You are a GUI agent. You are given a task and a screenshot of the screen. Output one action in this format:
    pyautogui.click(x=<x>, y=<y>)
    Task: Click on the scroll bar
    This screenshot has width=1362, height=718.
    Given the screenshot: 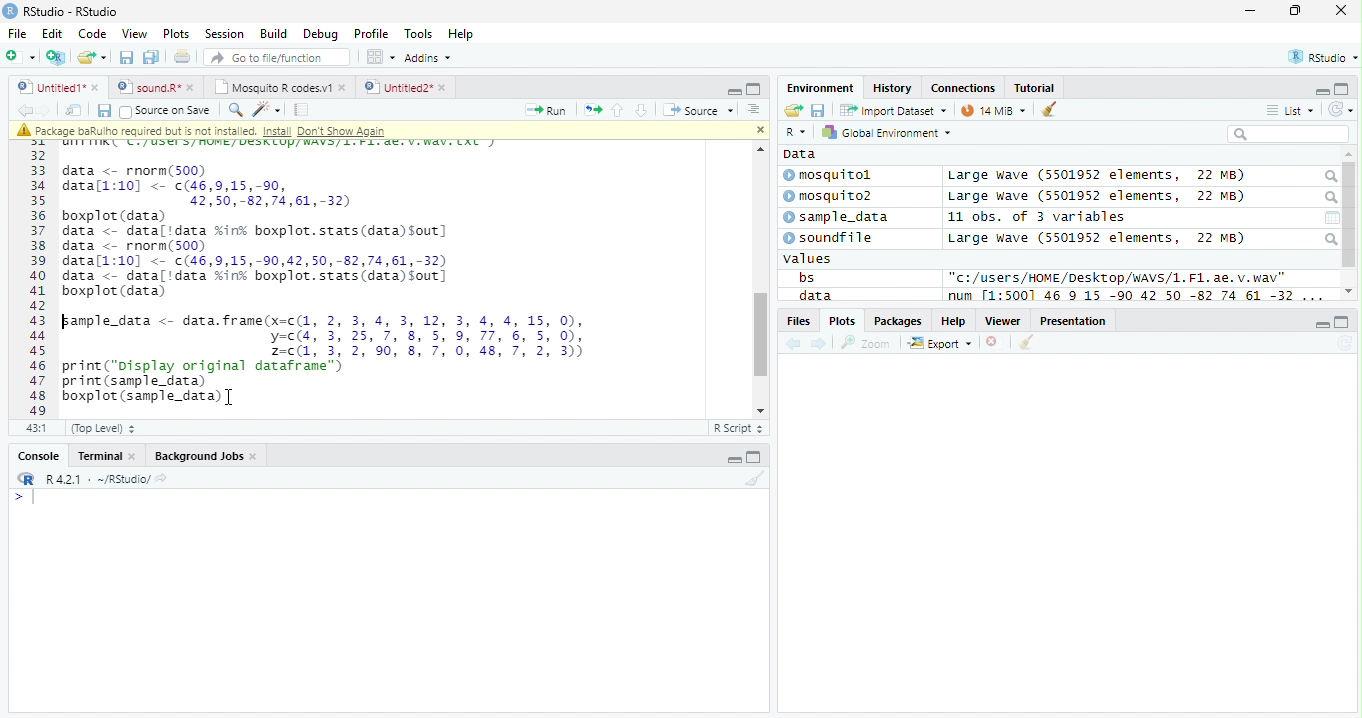 What is the action you would take?
    pyautogui.click(x=1350, y=215)
    